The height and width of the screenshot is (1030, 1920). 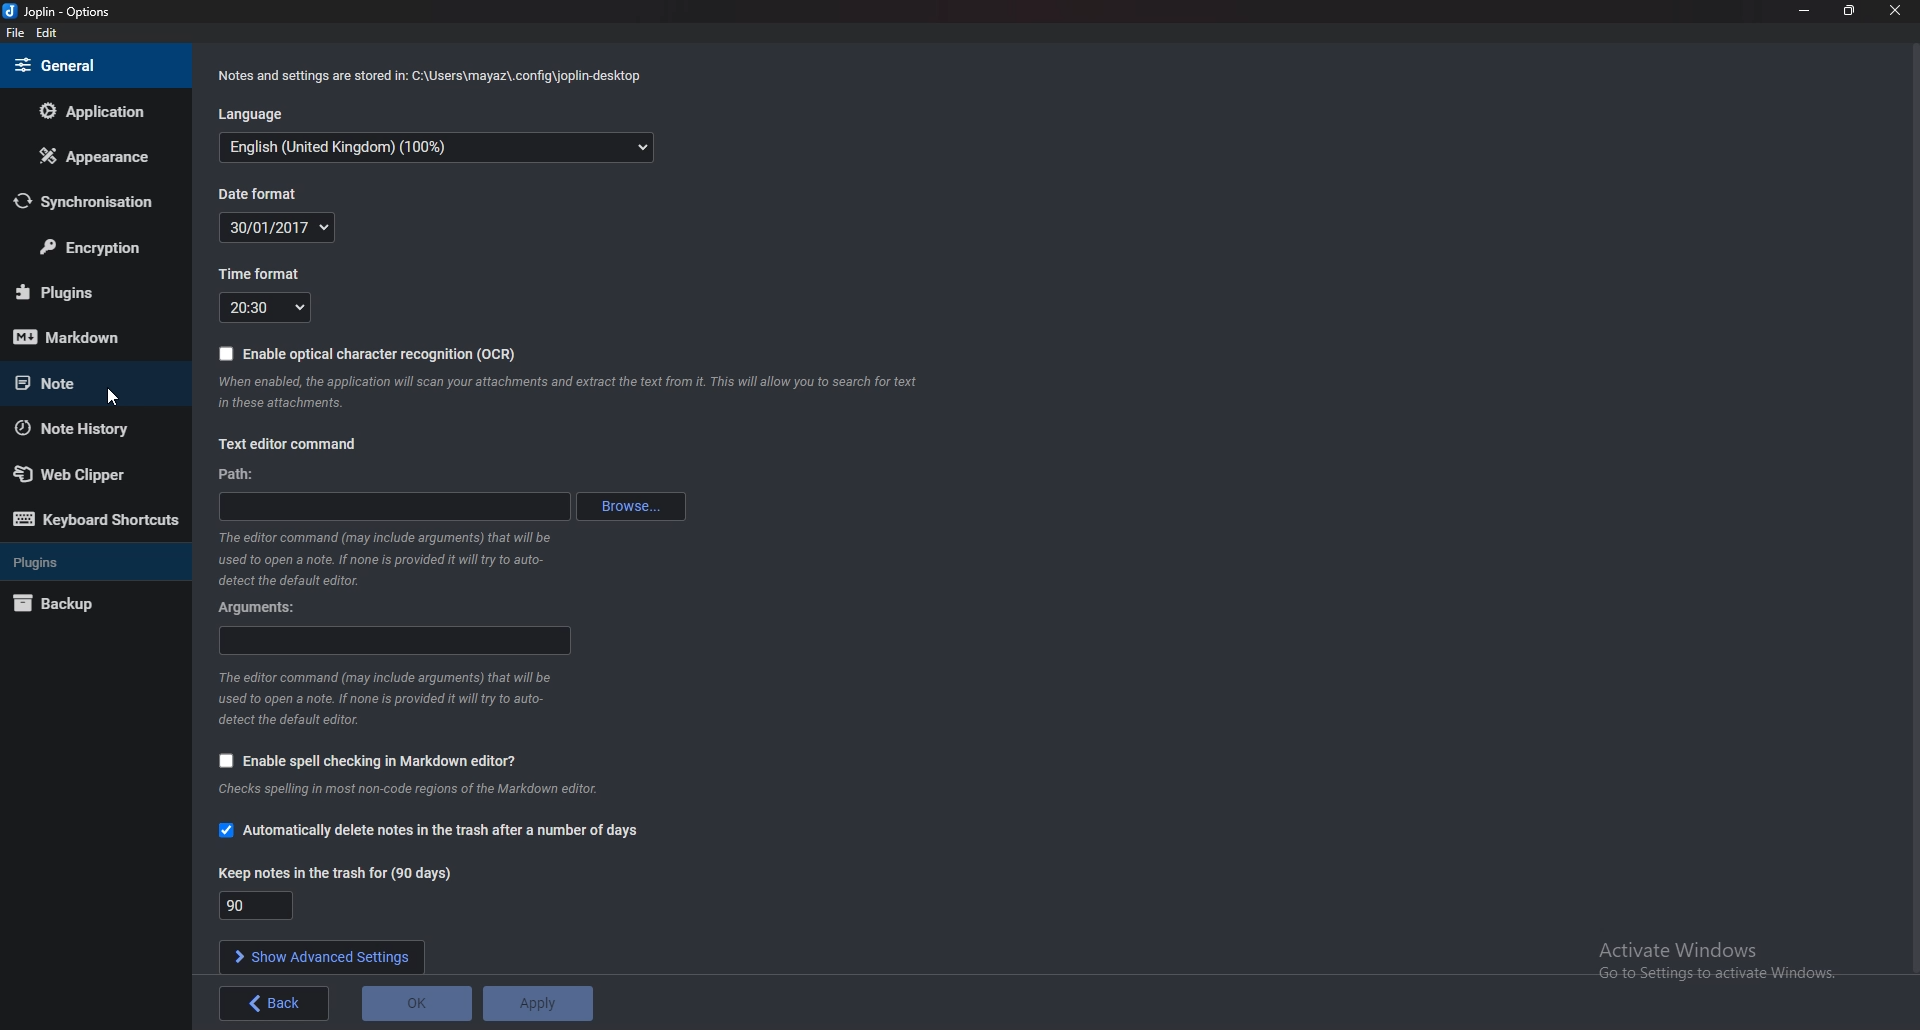 I want to click on Cursor, so click(x=117, y=398).